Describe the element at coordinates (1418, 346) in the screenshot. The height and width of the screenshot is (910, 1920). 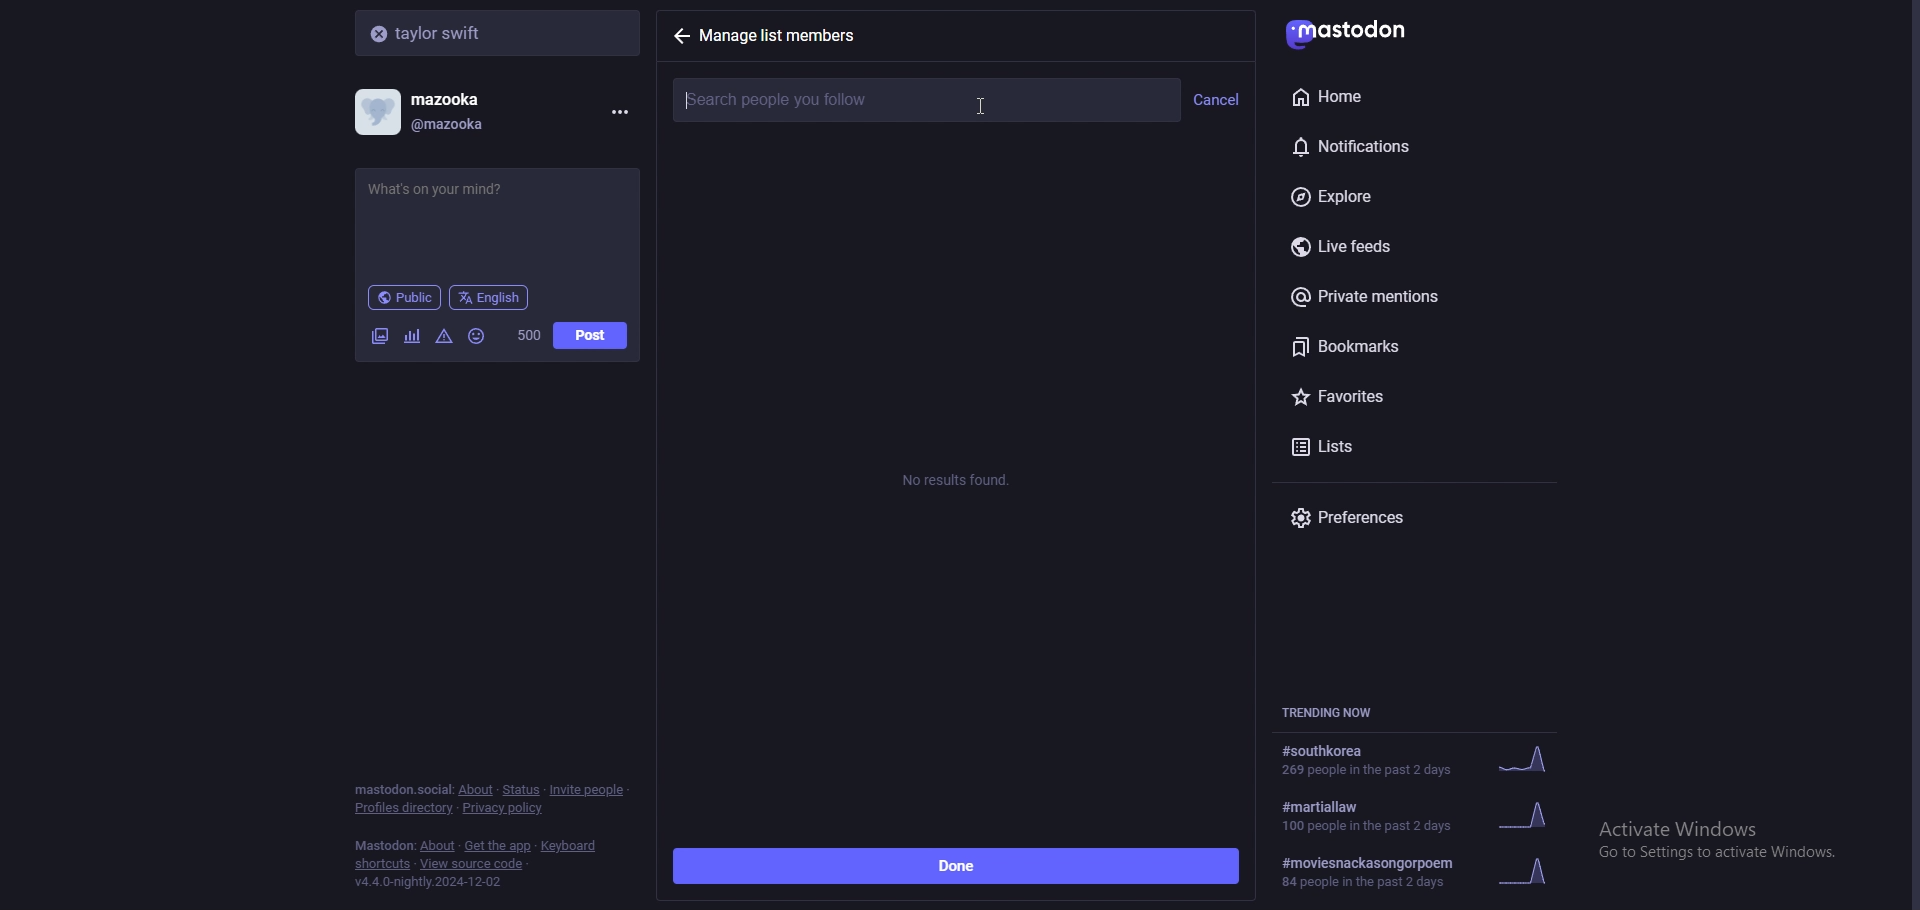
I see `bookmarks` at that location.